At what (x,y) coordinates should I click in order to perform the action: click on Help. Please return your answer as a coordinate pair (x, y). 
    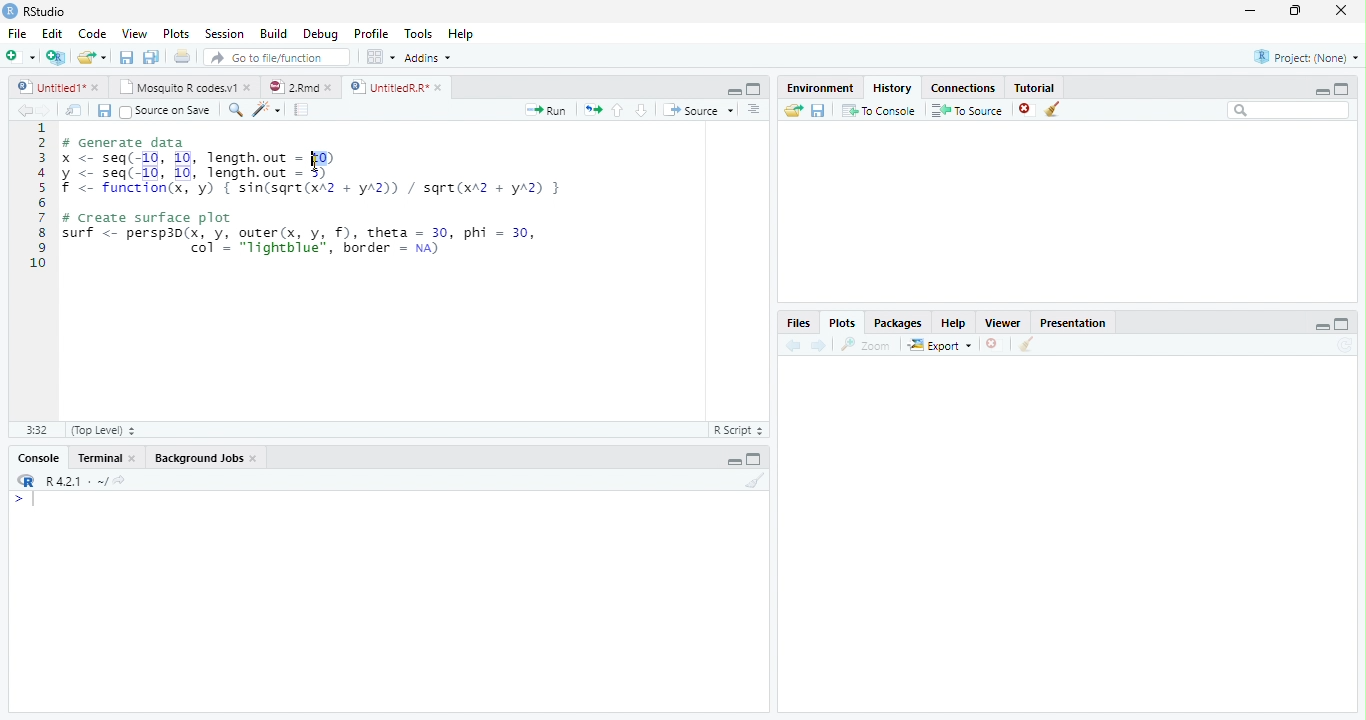
    Looking at the image, I should click on (460, 33).